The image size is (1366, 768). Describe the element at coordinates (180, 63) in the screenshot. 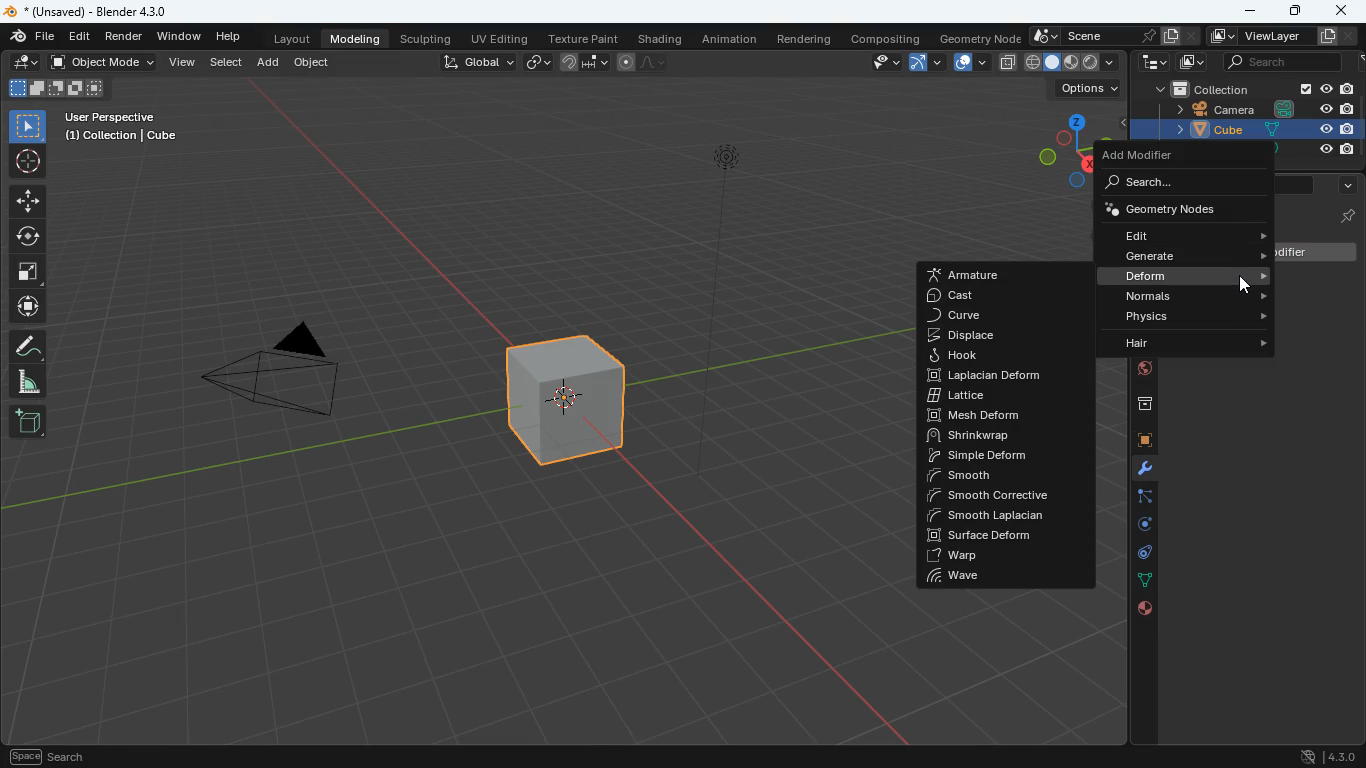

I see `view` at that location.